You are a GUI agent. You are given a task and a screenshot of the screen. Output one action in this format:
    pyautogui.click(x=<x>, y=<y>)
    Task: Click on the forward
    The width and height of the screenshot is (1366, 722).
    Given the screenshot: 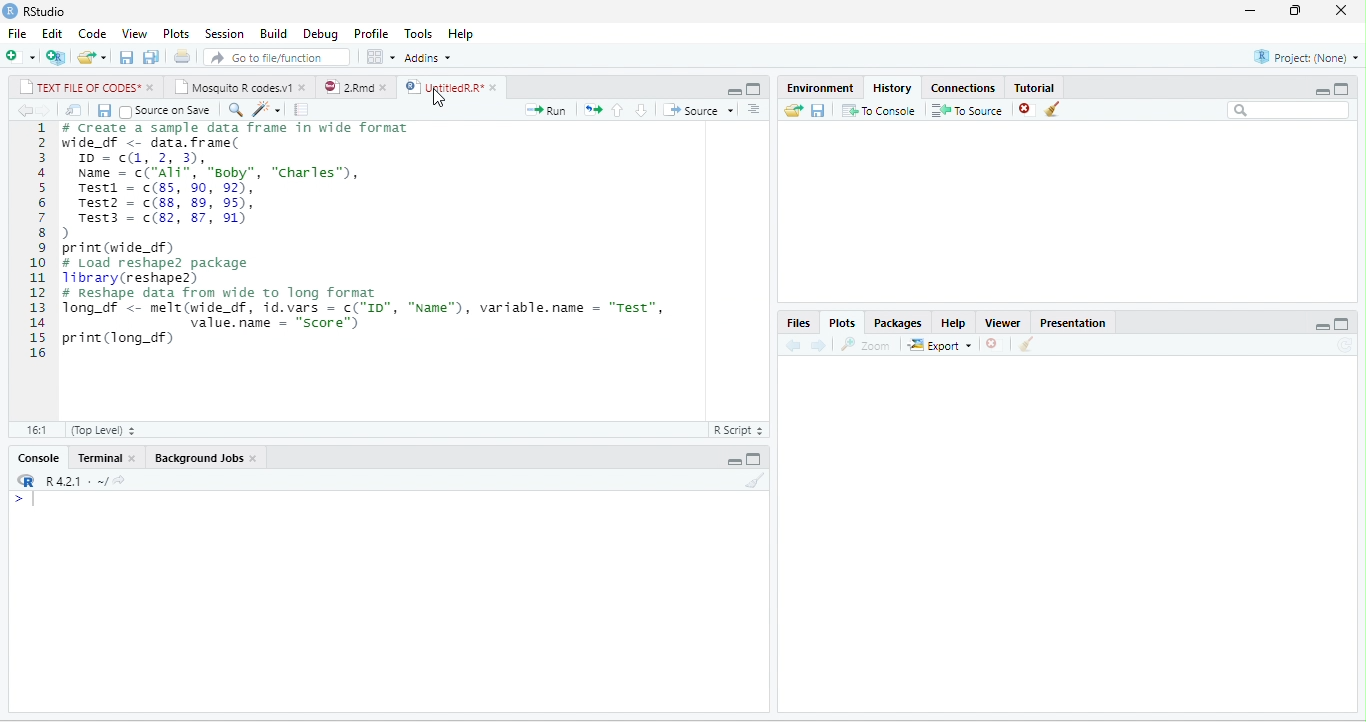 What is the action you would take?
    pyautogui.click(x=44, y=110)
    